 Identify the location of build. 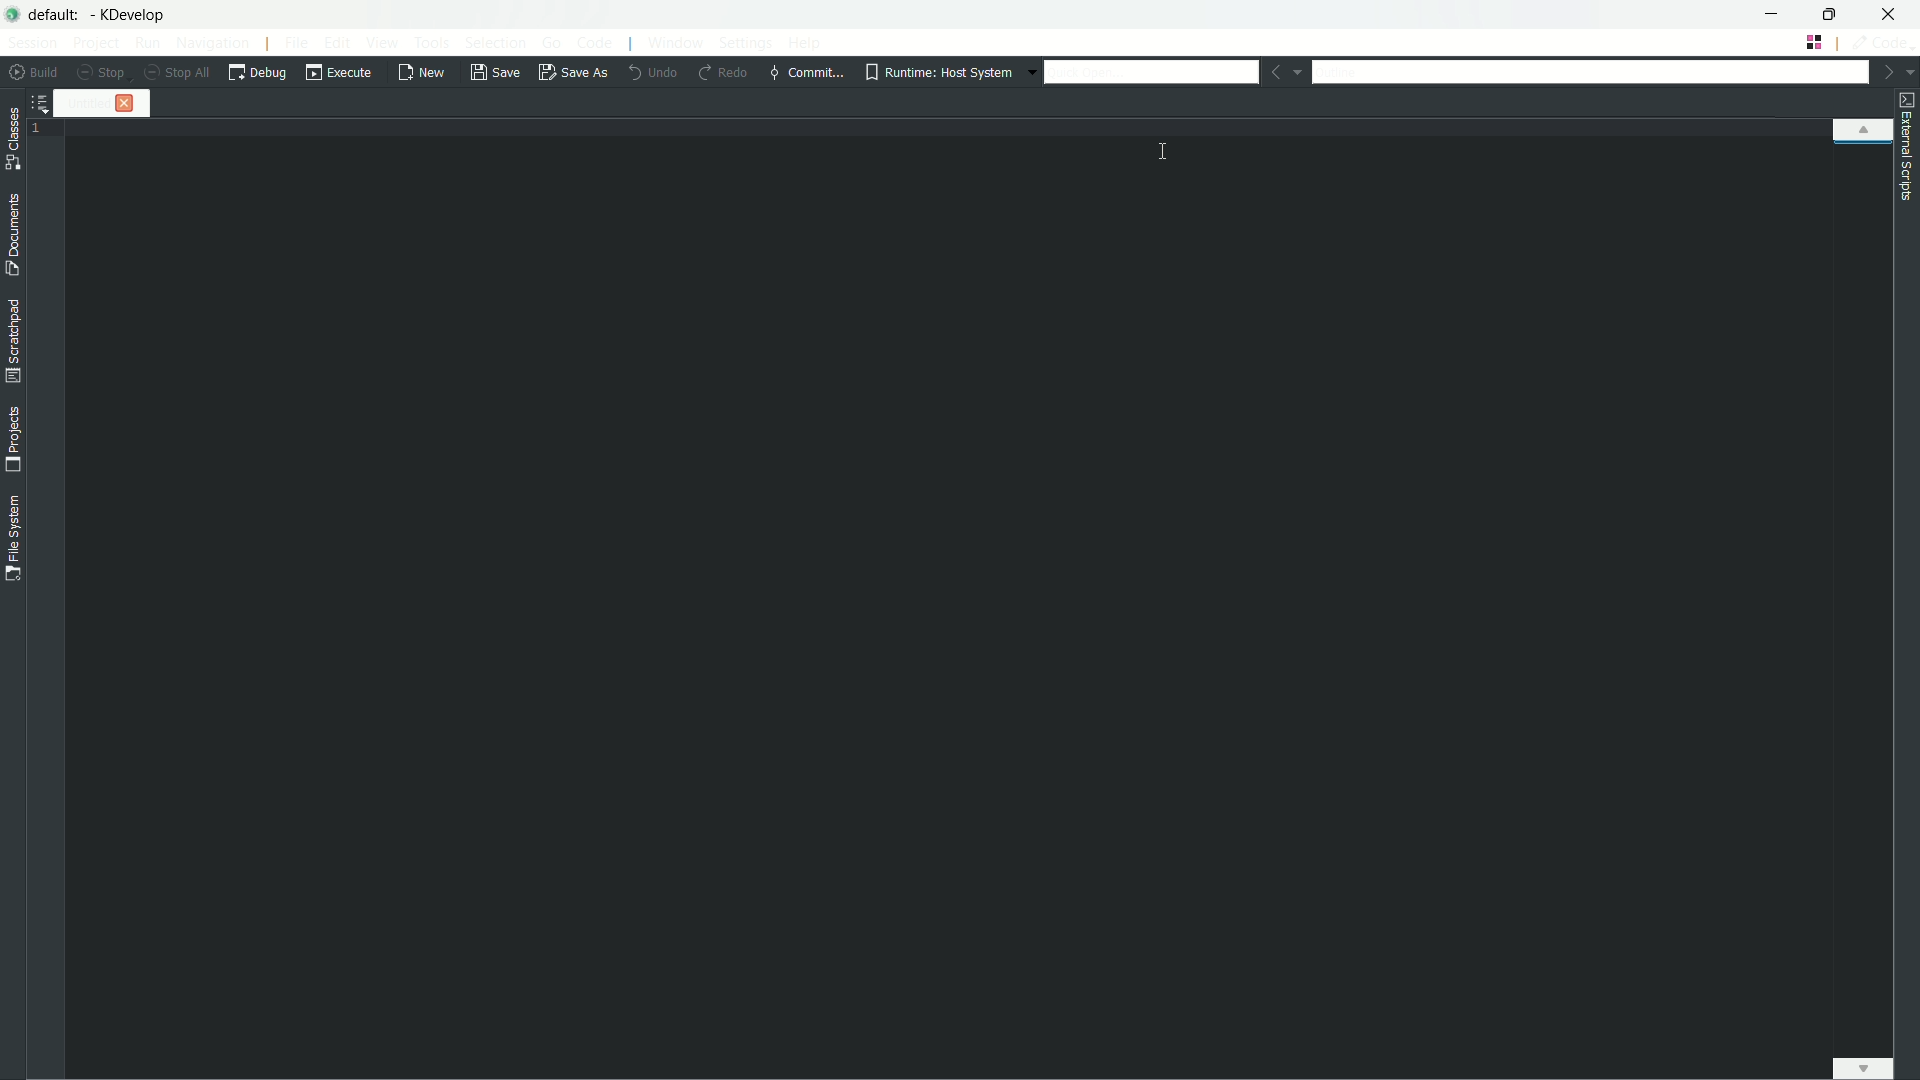
(37, 72).